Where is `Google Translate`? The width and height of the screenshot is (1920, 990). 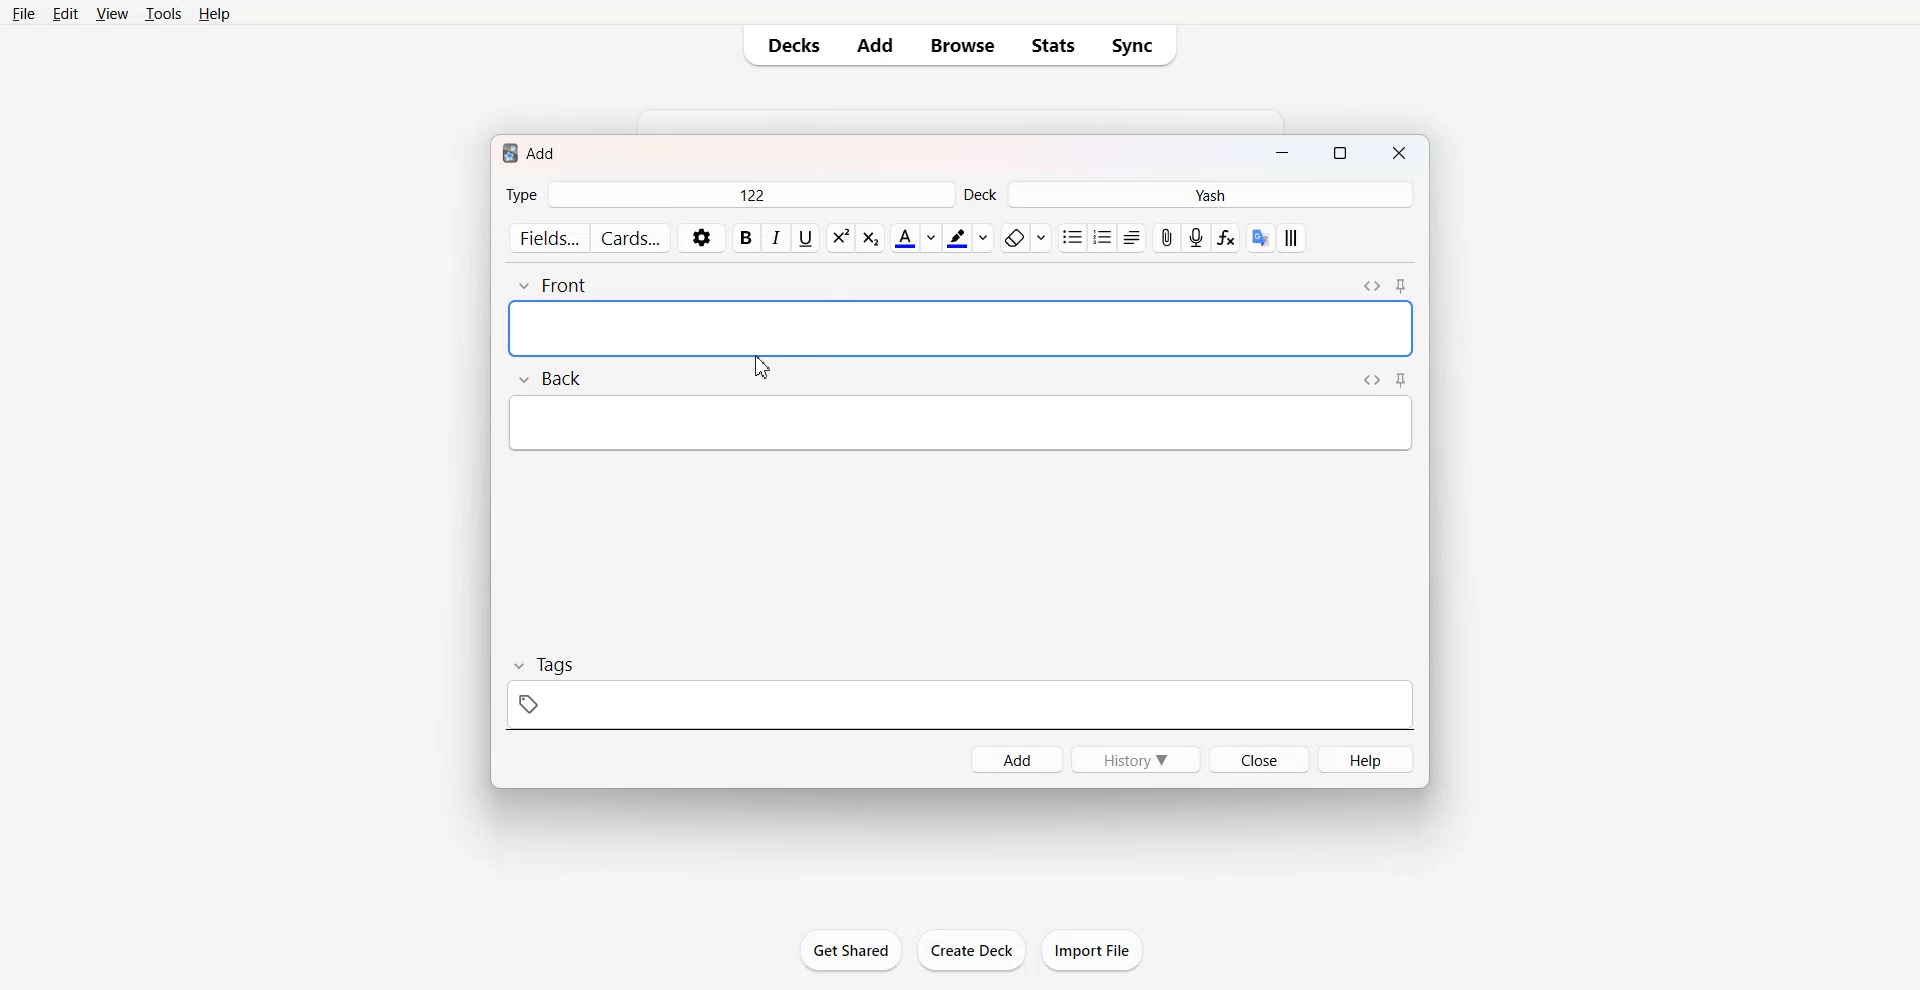
Google Translate is located at coordinates (1261, 238).